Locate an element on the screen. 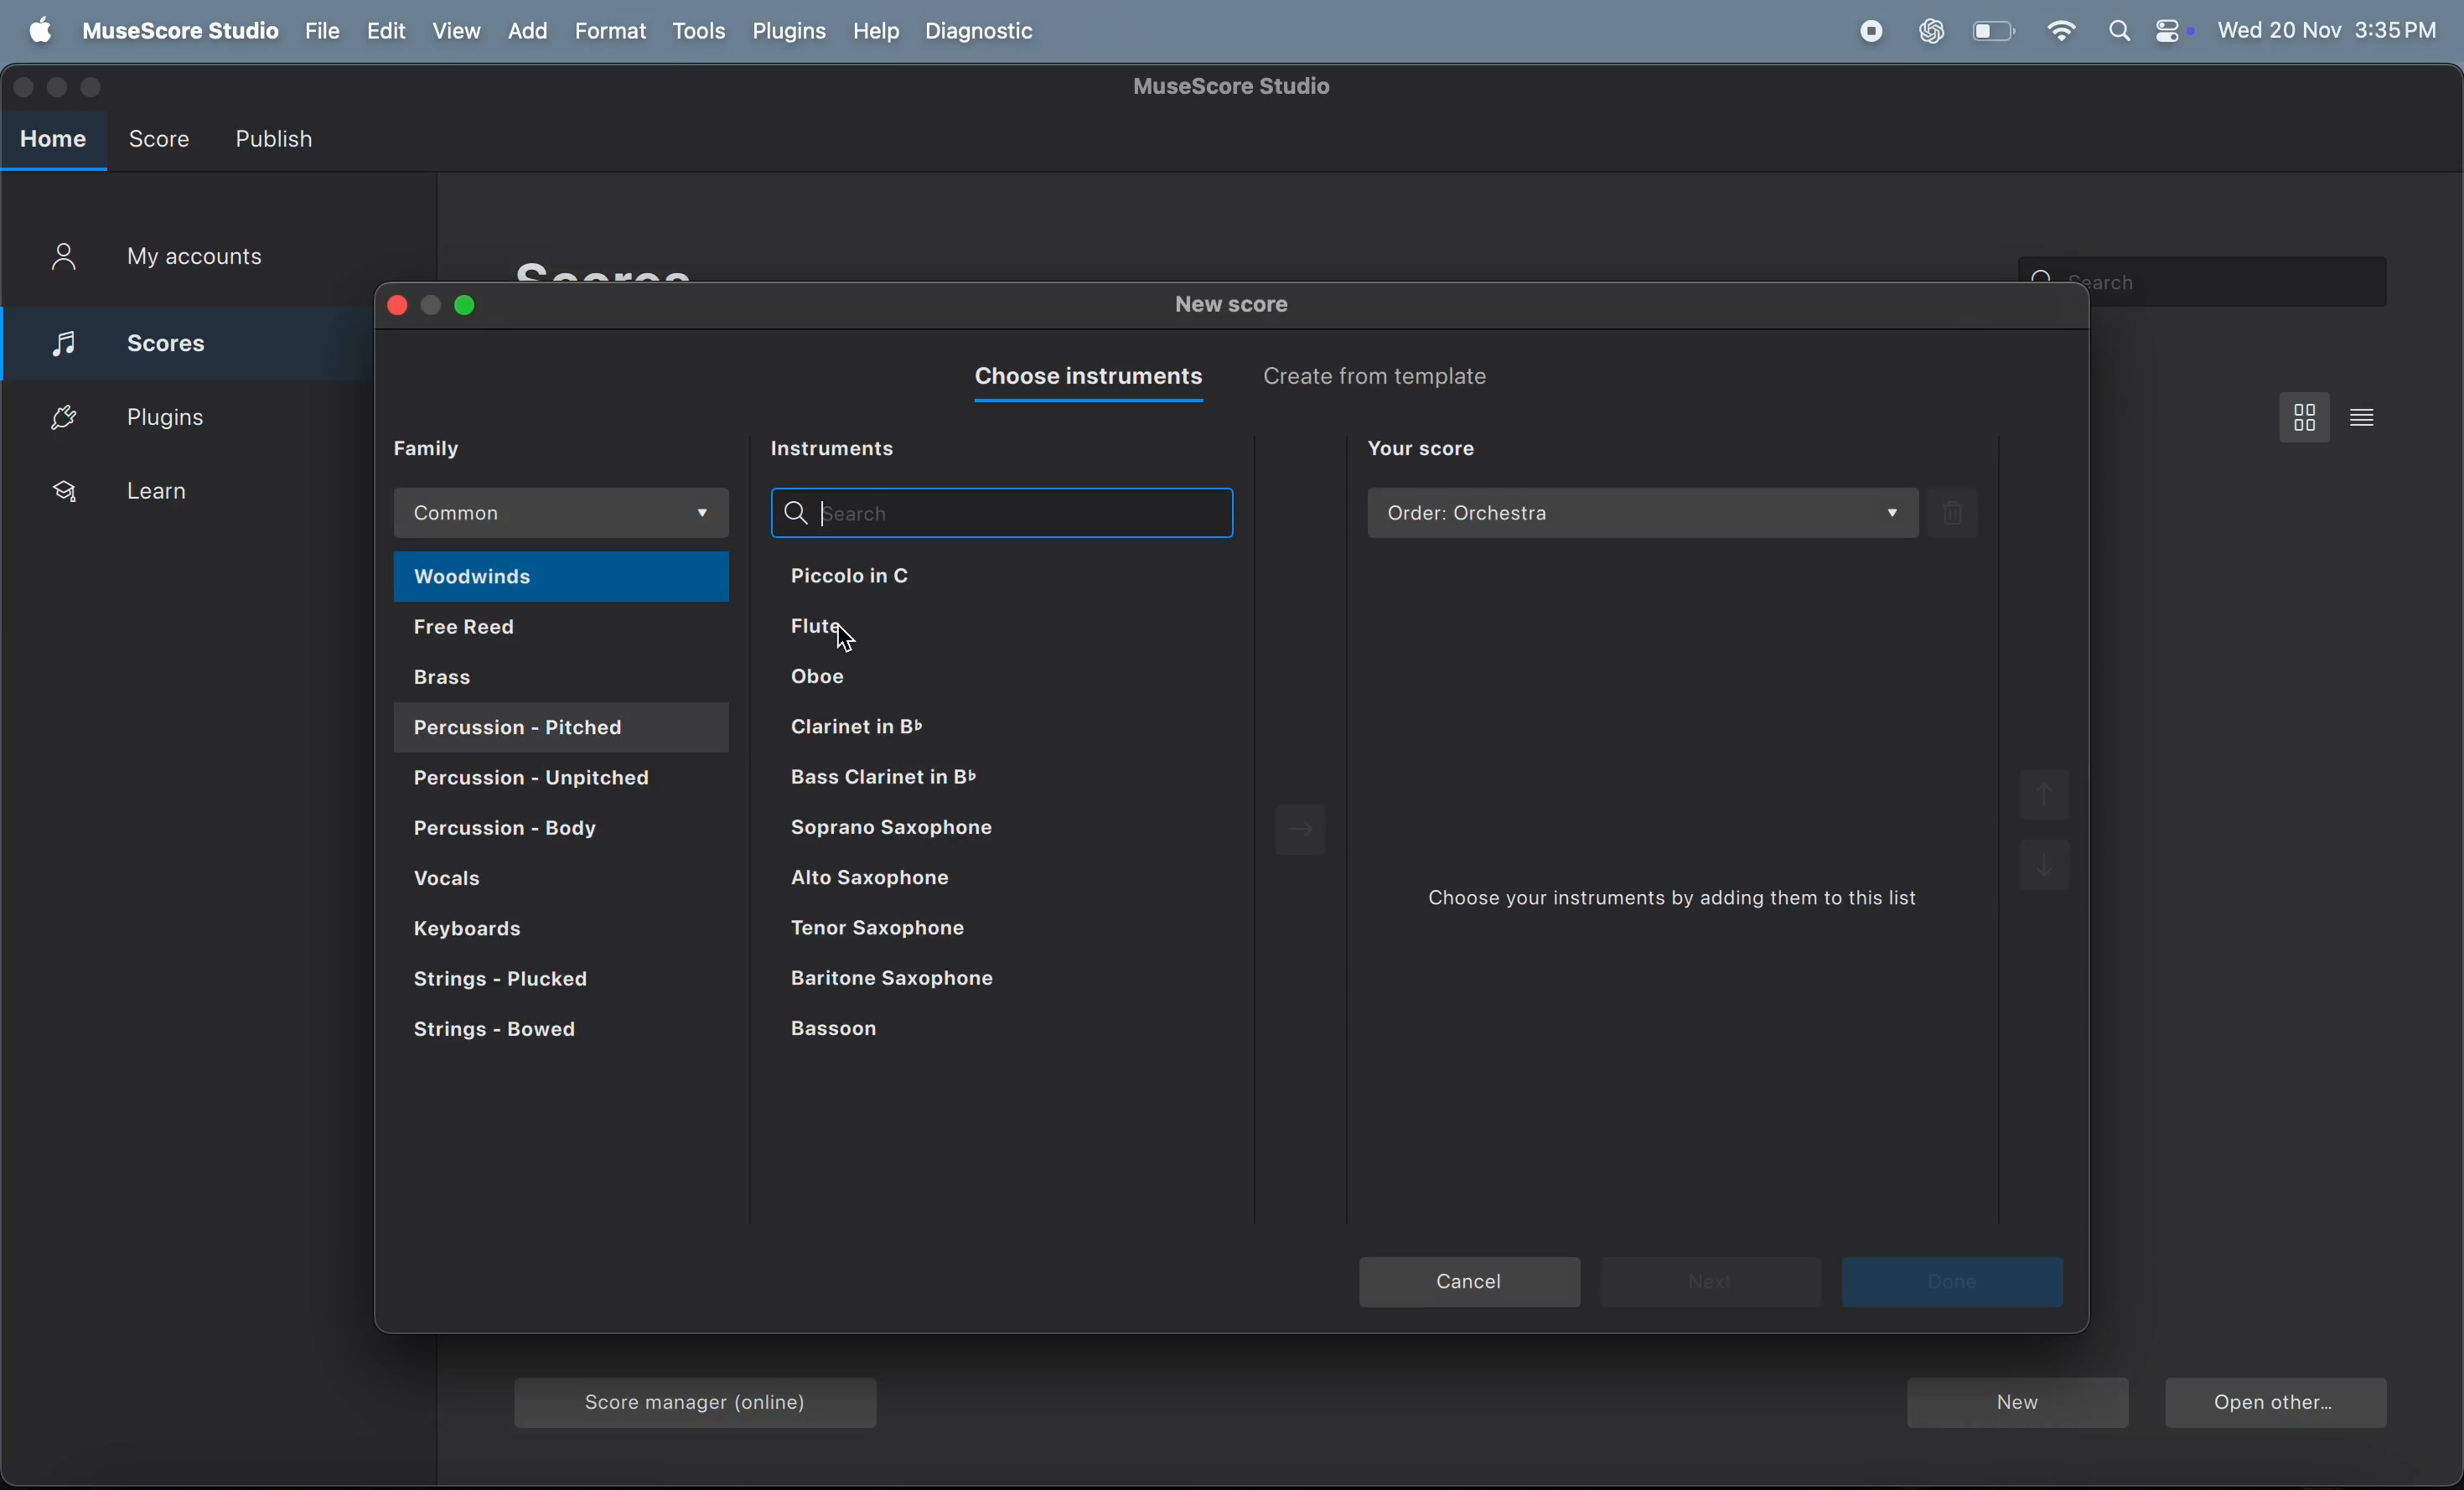 Image resolution: width=2464 pixels, height=1490 pixels. keyboard is located at coordinates (523, 927).